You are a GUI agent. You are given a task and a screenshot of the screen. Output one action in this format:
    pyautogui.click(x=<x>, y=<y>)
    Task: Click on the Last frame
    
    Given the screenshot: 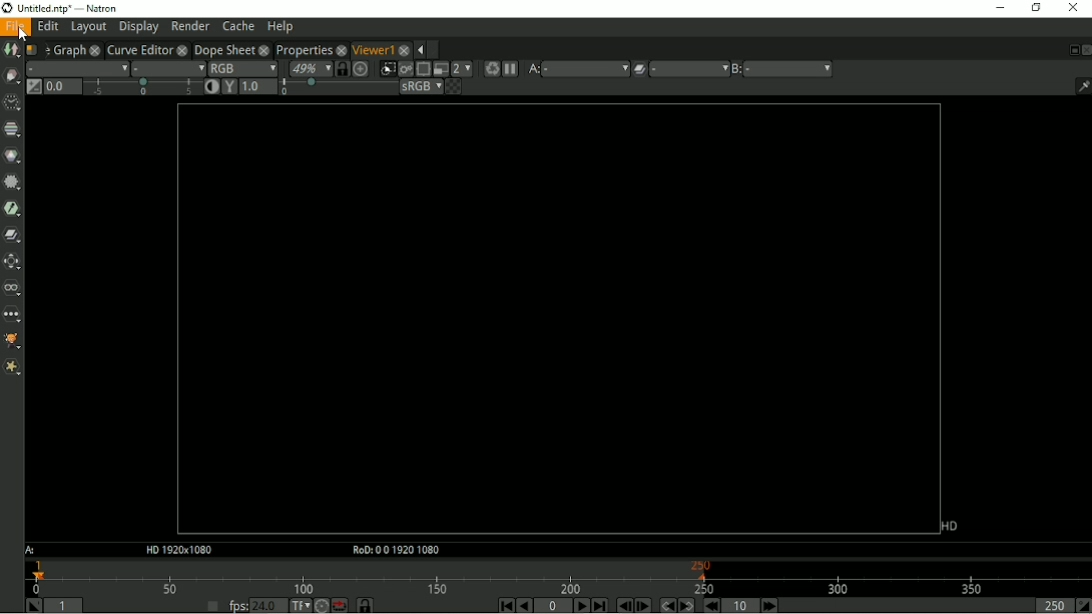 What is the action you would take?
    pyautogui.click(x=599, y=605)
    